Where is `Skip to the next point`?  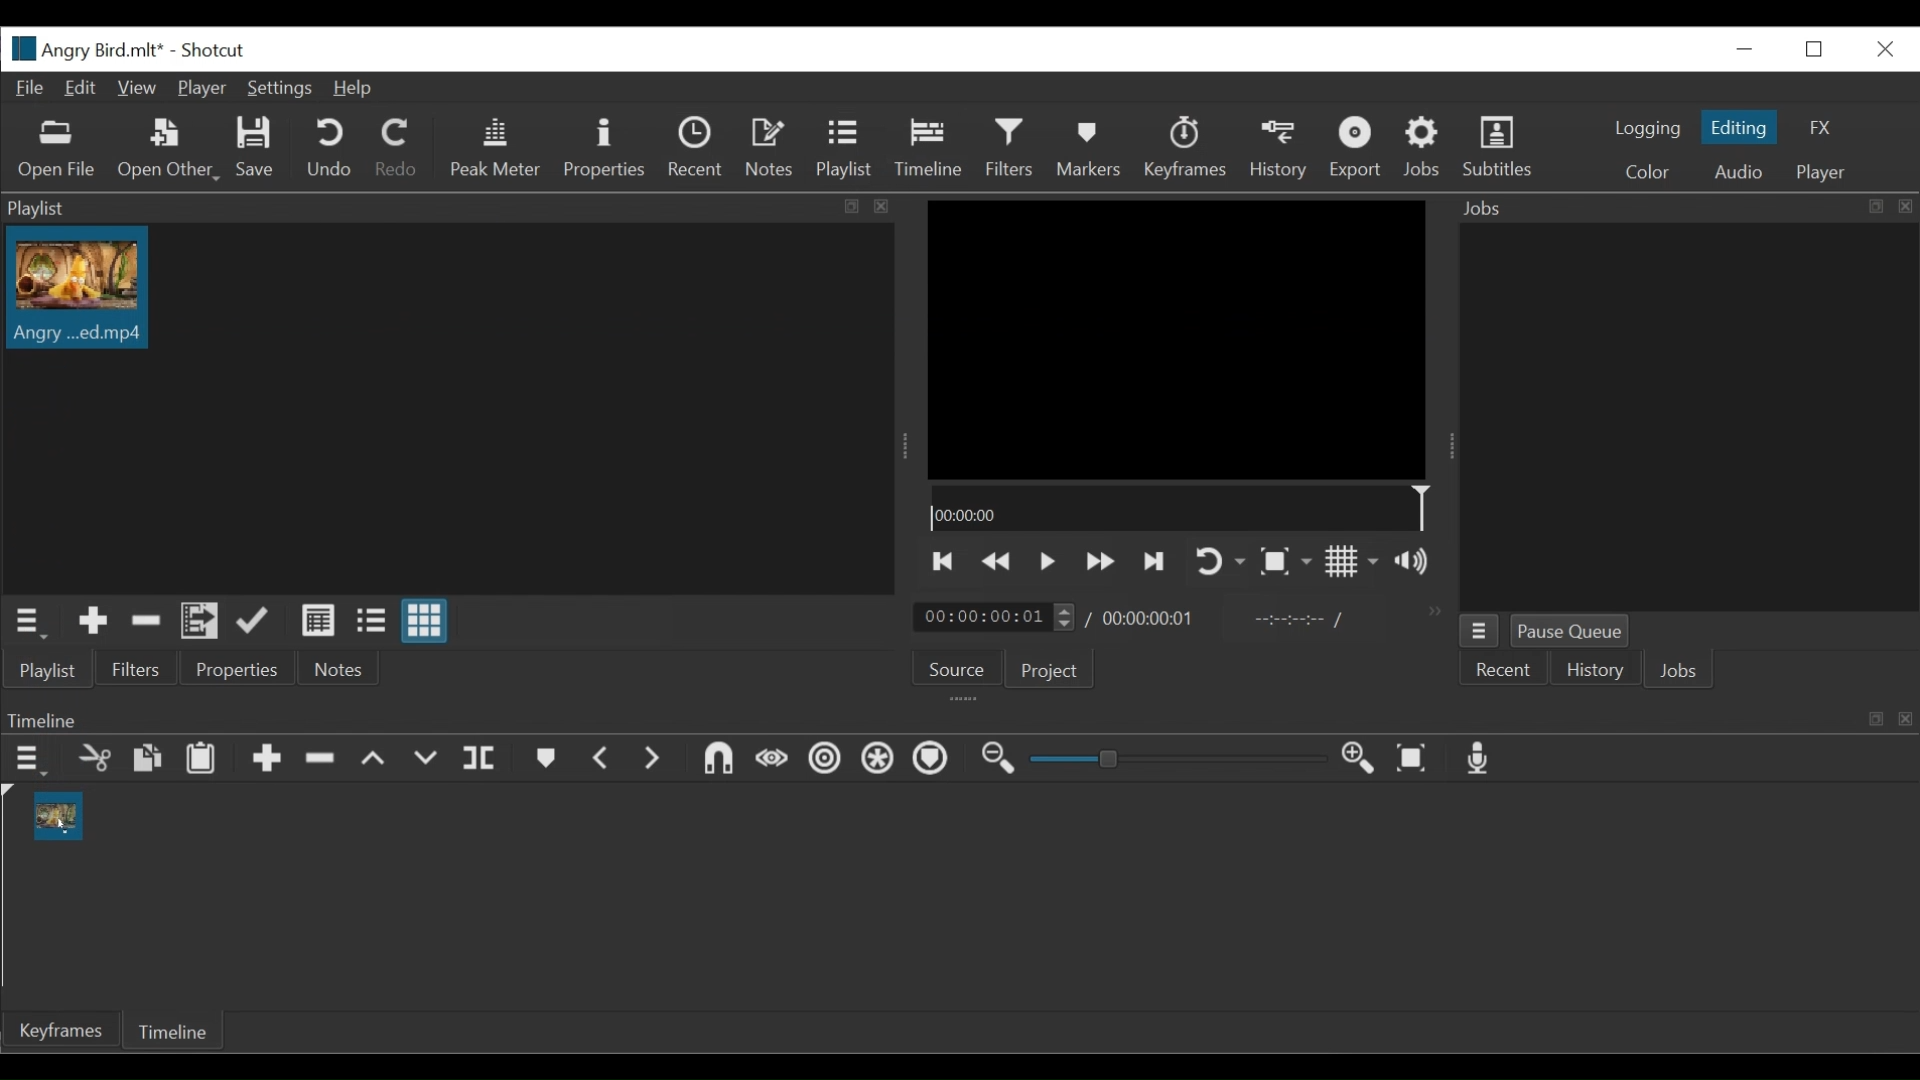
Skip to the next point is located at coordinates (1156, 563).